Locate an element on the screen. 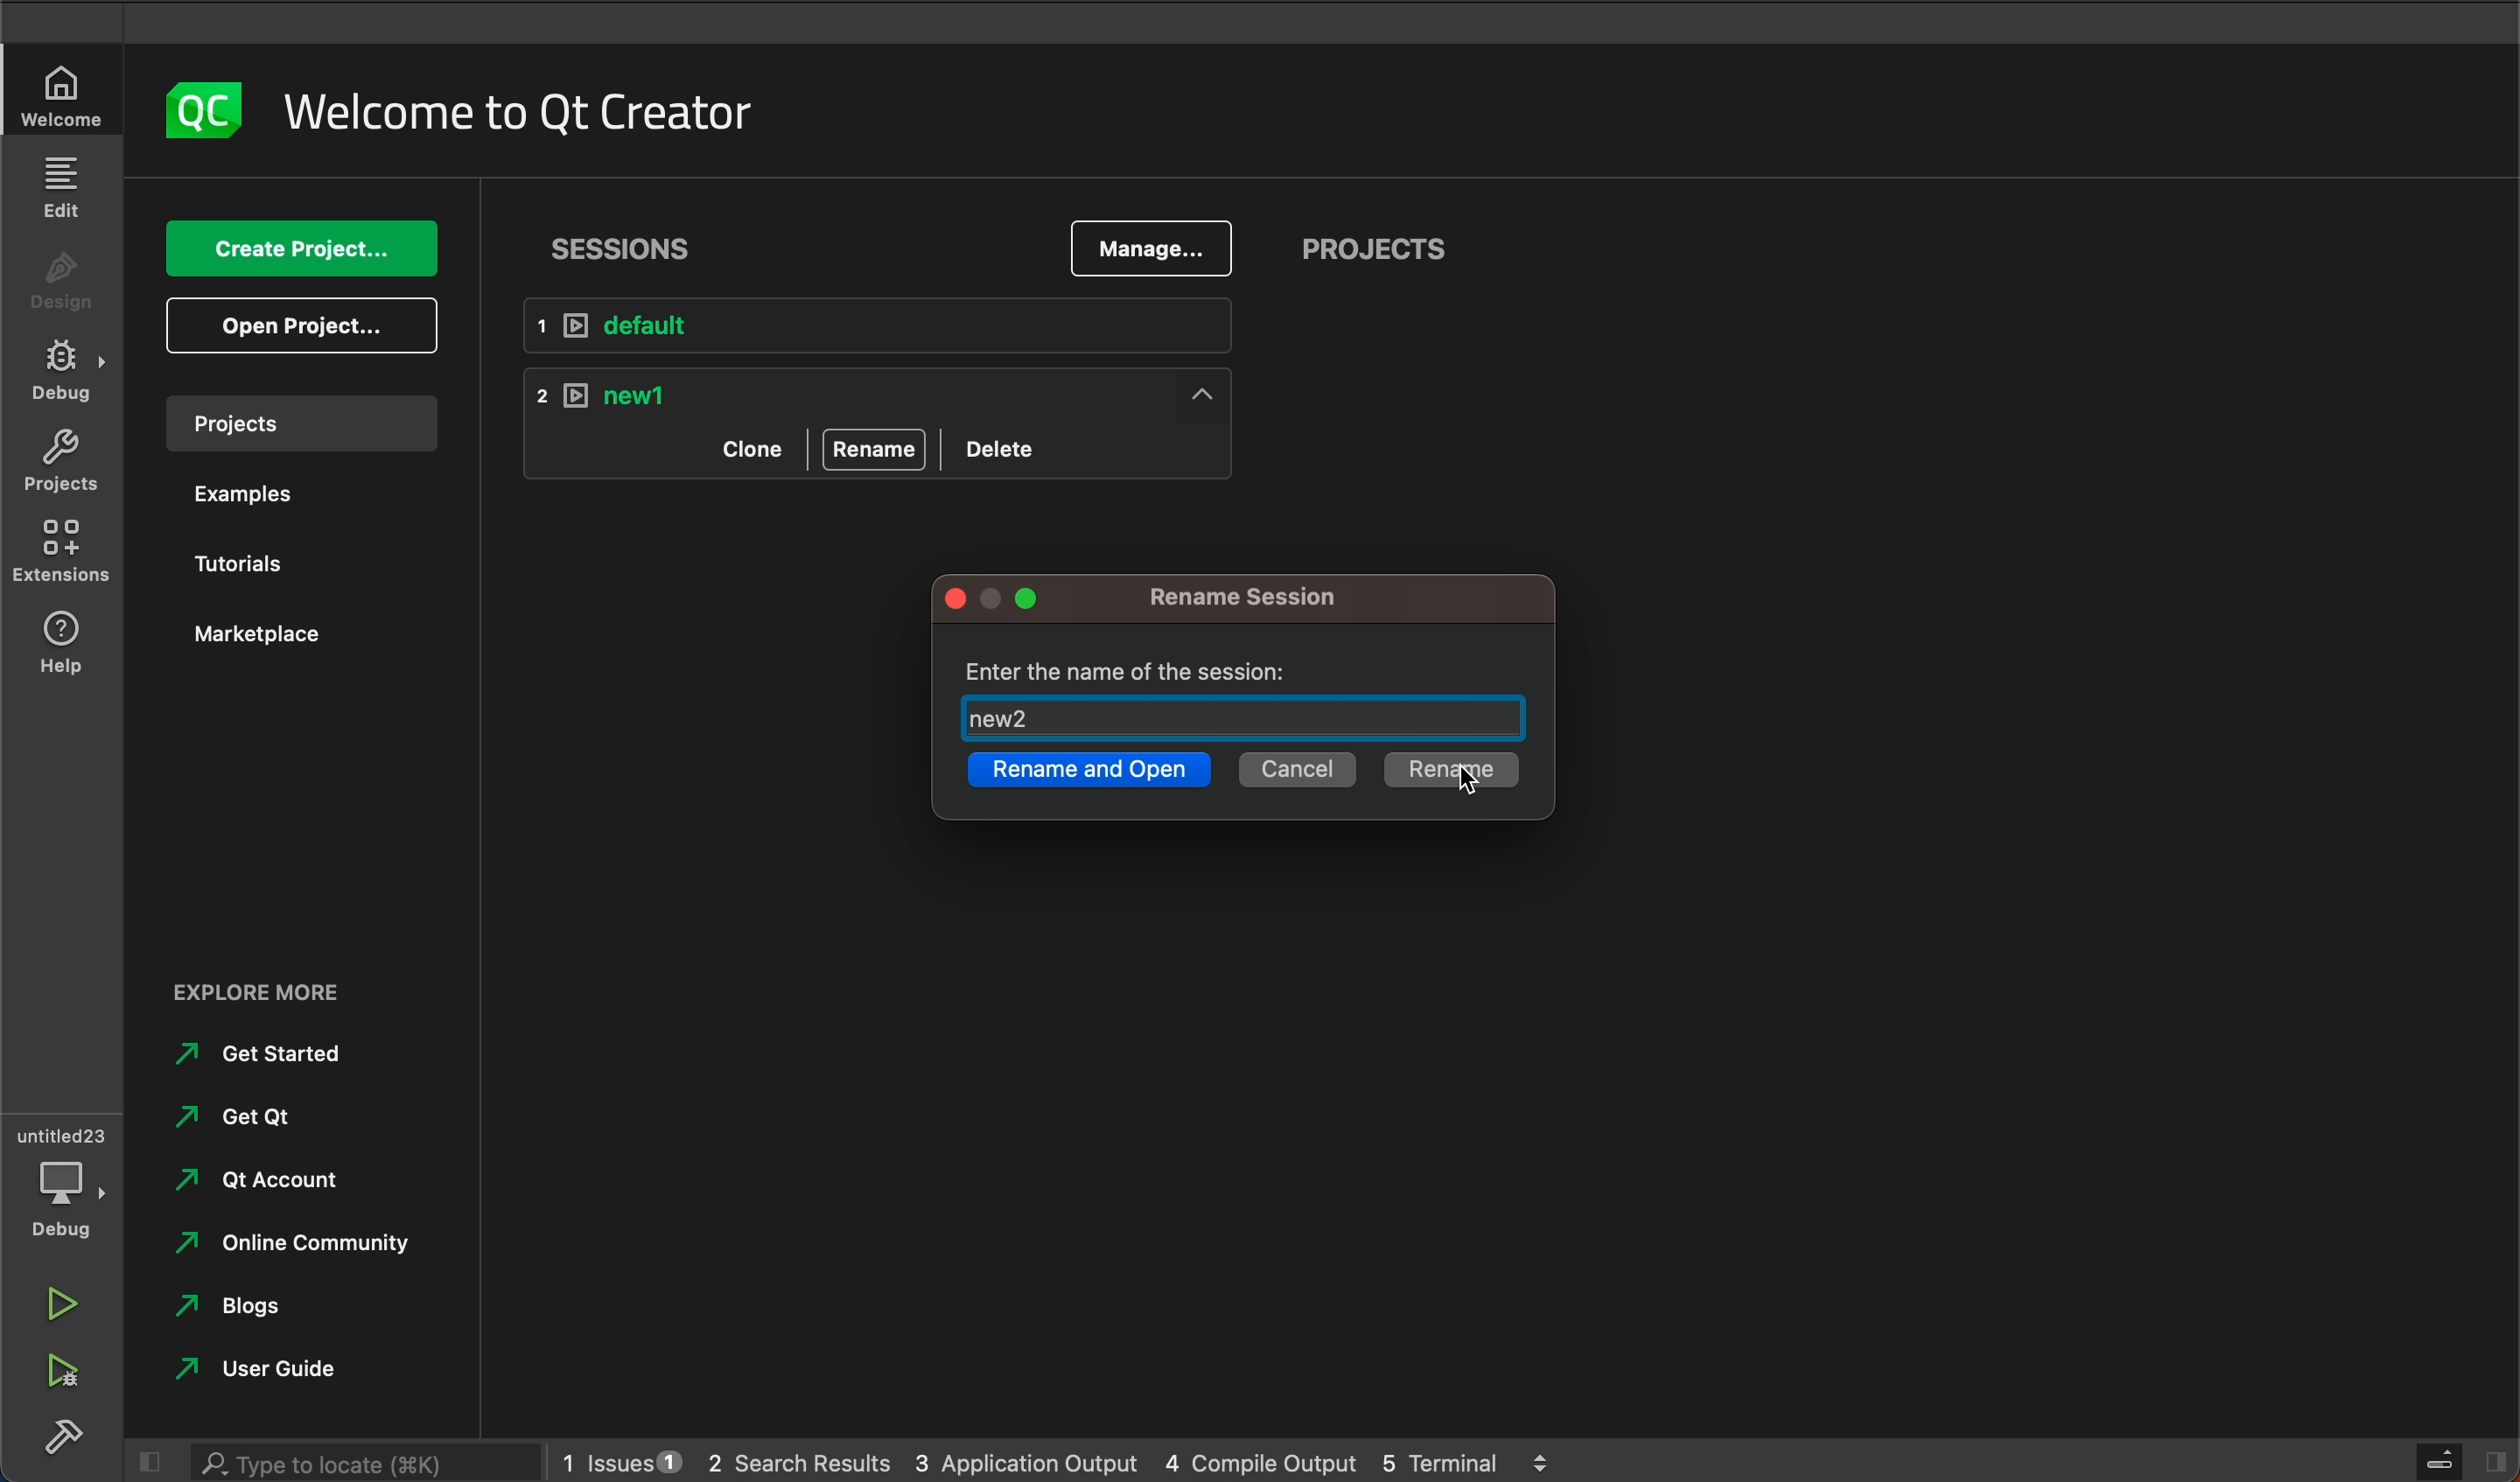 The height and width of the screenshot is (1482, 2520). DEFAULT is located at coordinates (894, 327).